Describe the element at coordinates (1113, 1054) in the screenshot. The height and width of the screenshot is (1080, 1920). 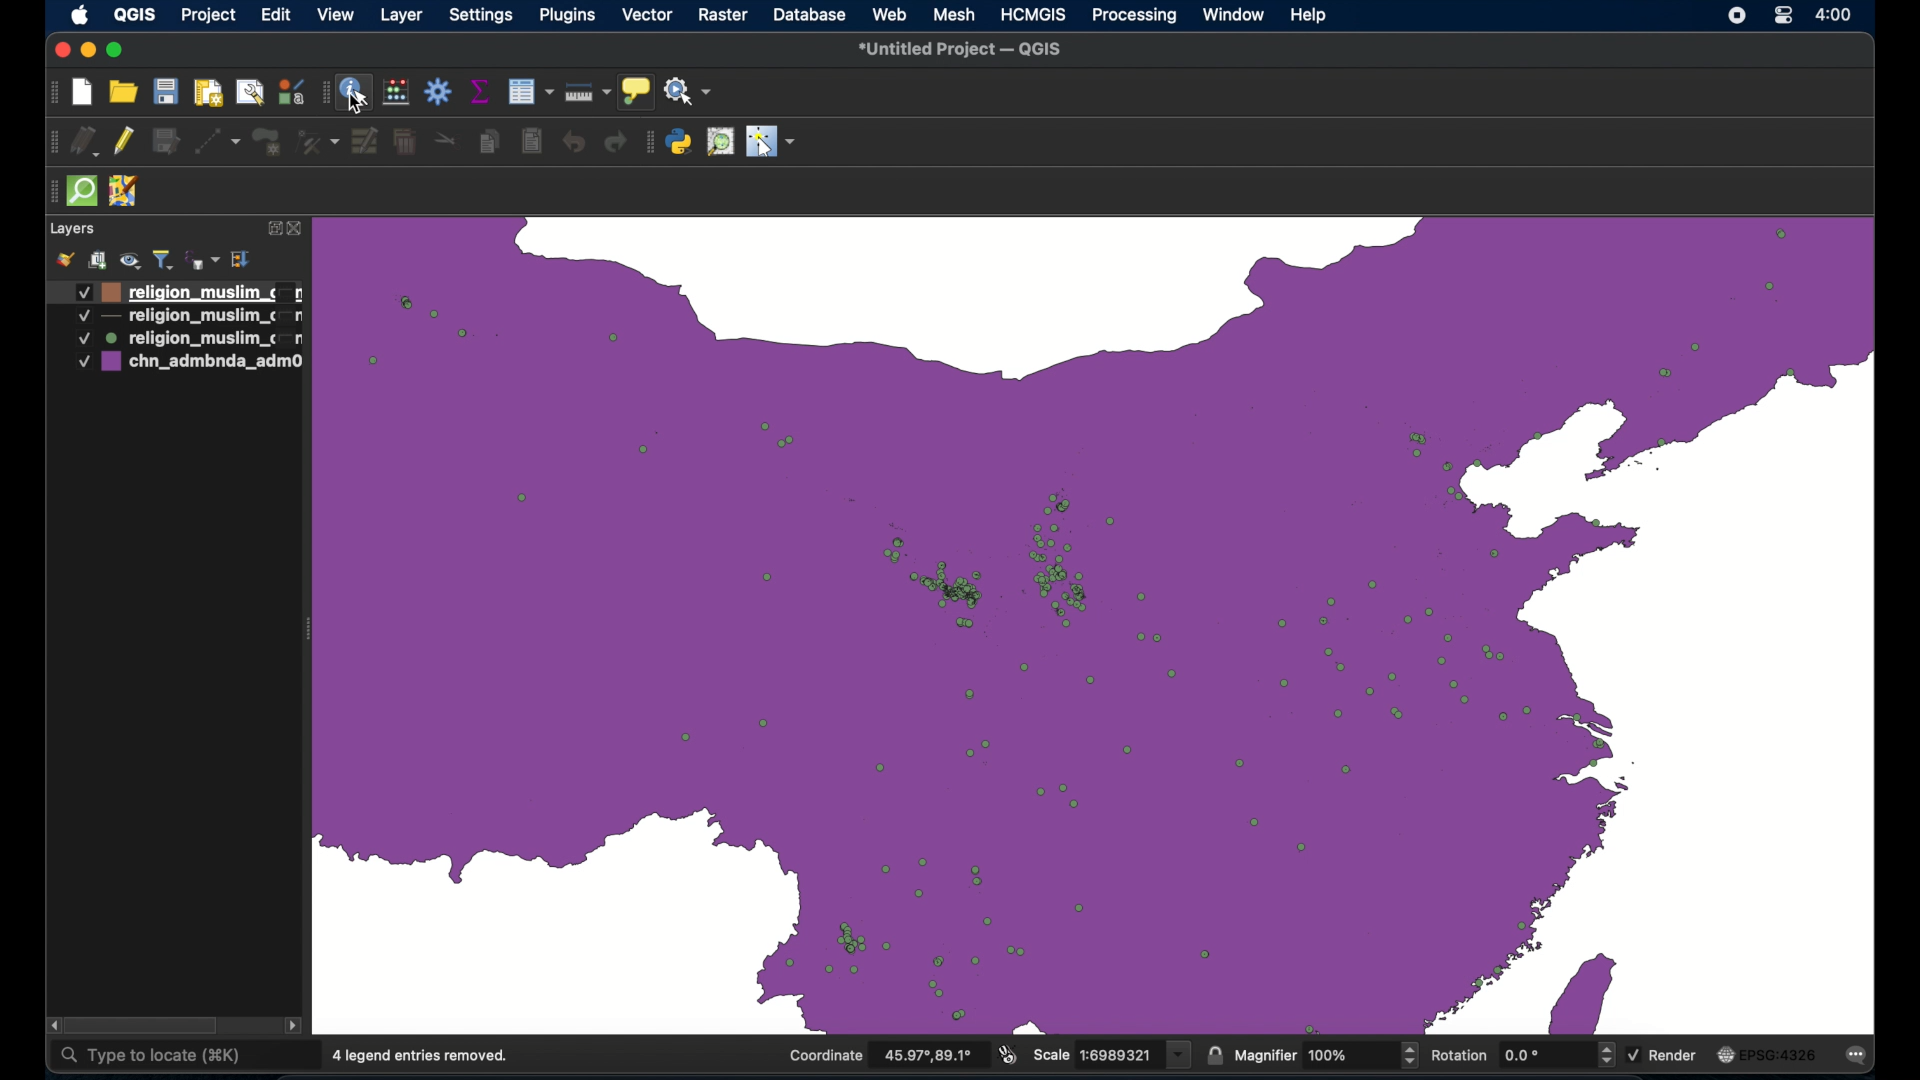
I see `scale` at that location.